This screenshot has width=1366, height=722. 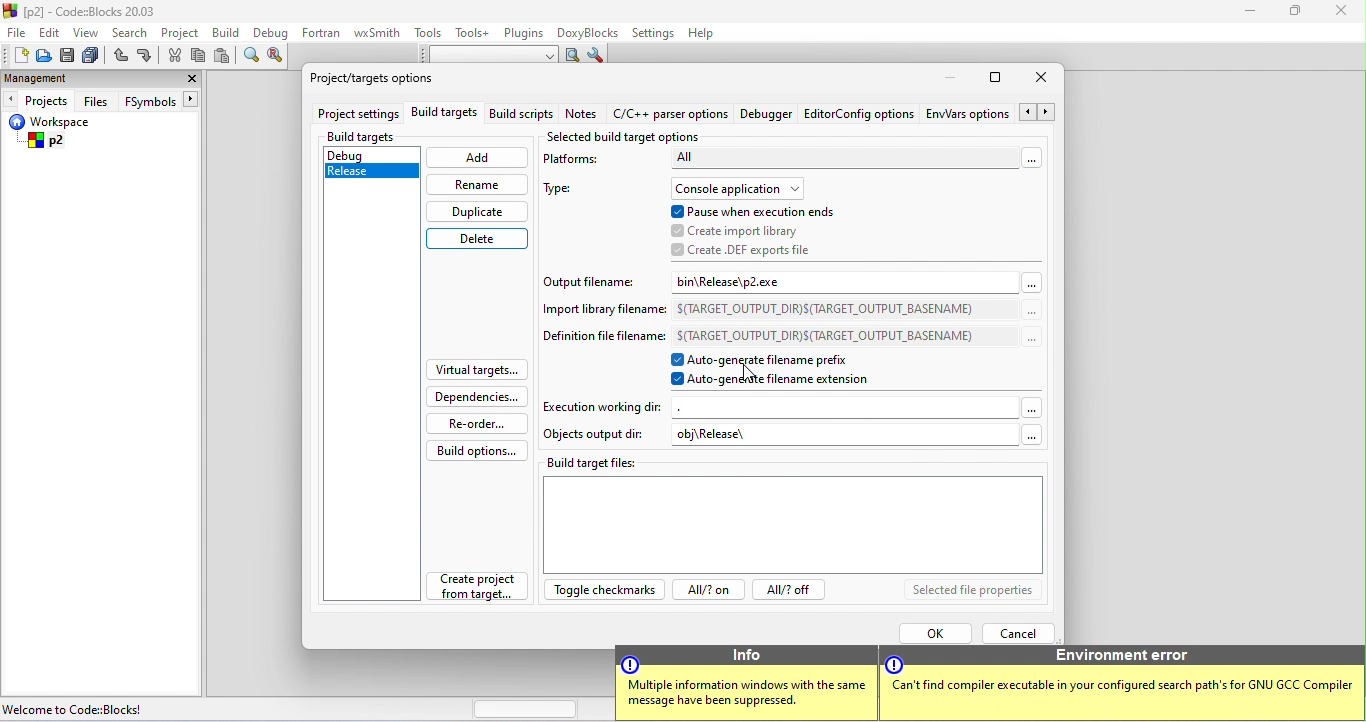 I want to click on workspace p2, so click(x=63, y=134).